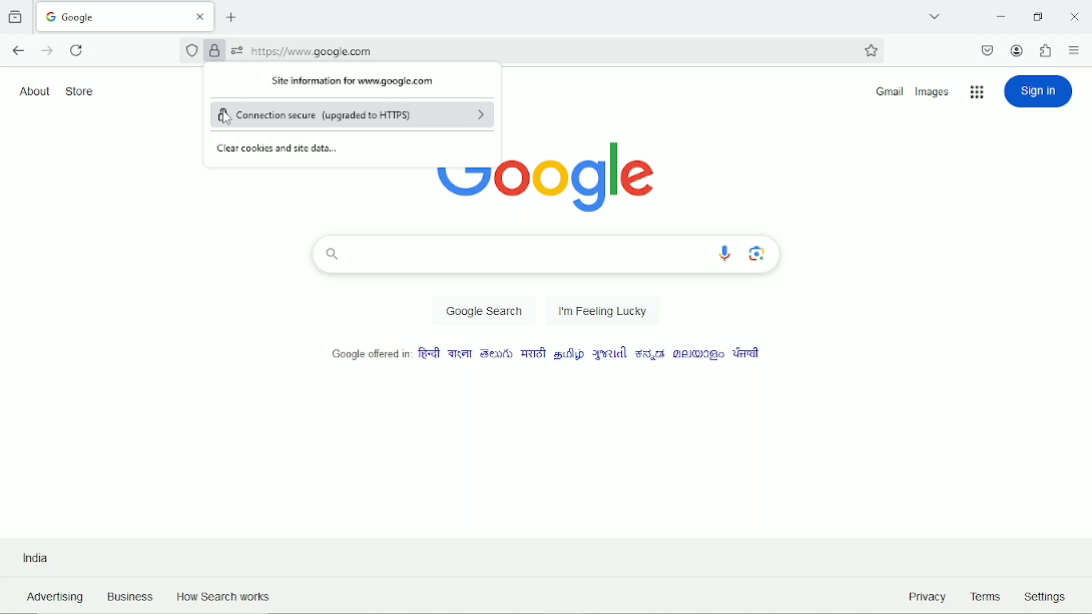 The width and height of the screenshot is (1092, 614). What do you see at coordinates (193, 50) in the screenshot?
I see `No trackers known to firefox were detected on this page` at bounding box center [193, 50].